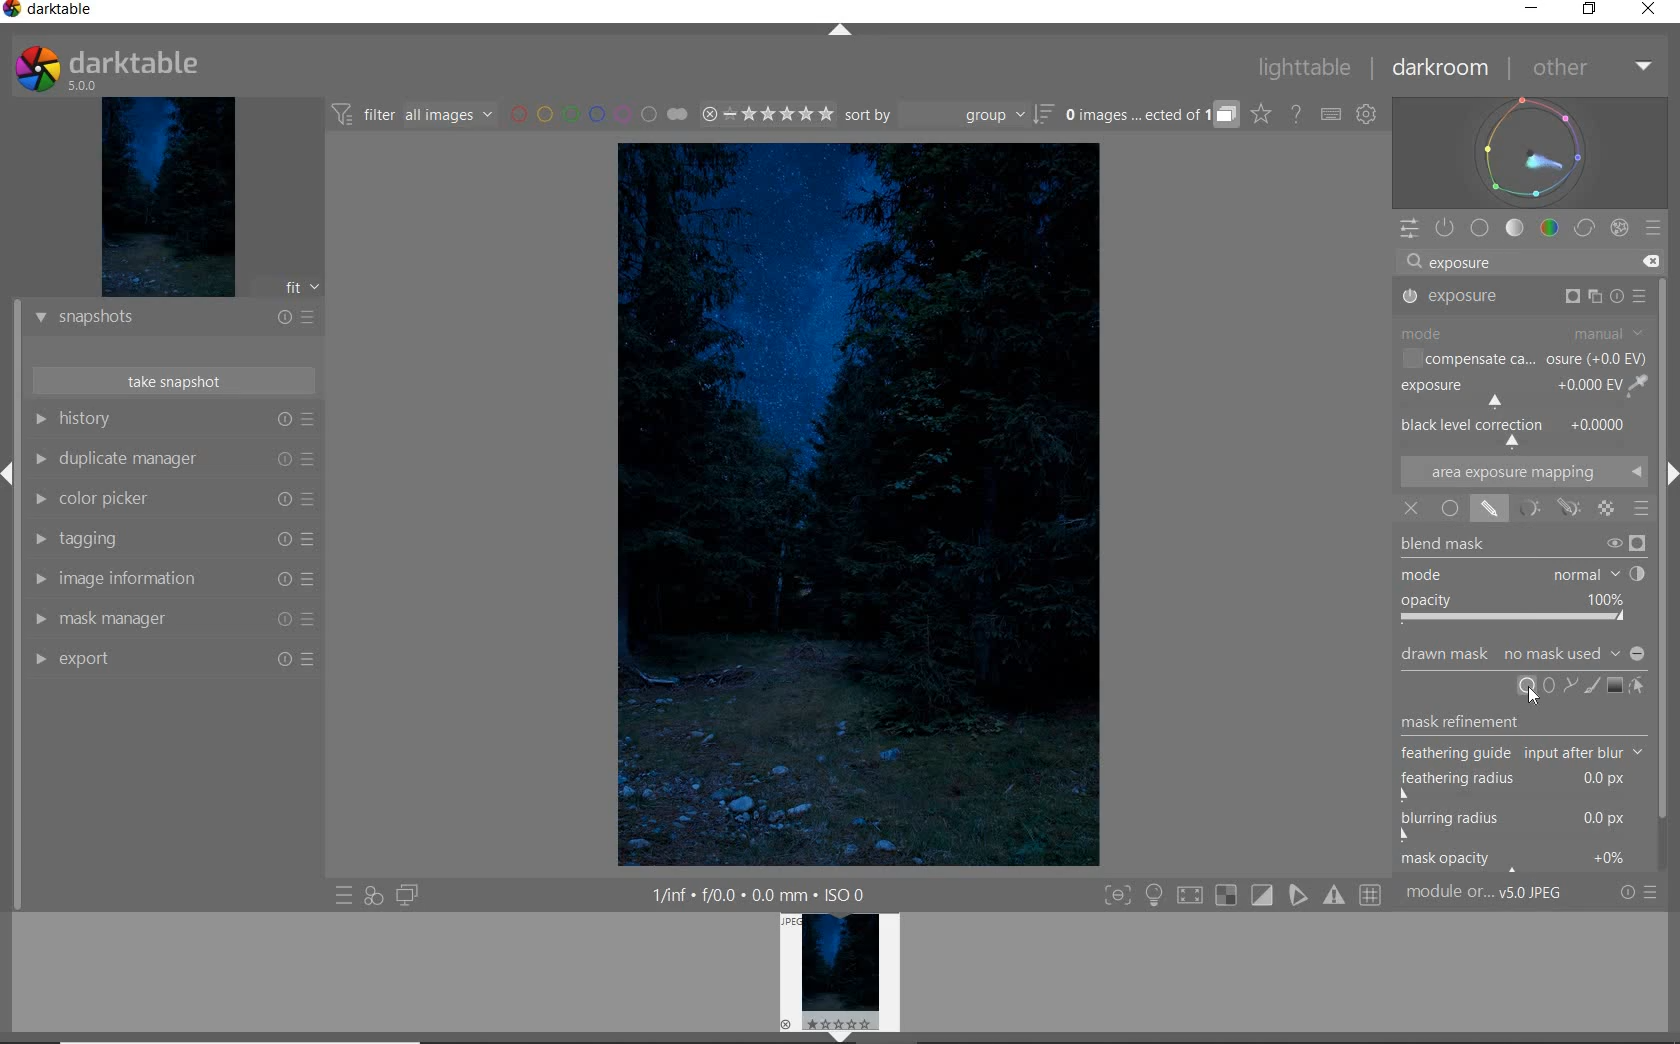  Describe the element at coordinates (1525, 578) in the screenshot. I see `BLEND MASK` at that location.